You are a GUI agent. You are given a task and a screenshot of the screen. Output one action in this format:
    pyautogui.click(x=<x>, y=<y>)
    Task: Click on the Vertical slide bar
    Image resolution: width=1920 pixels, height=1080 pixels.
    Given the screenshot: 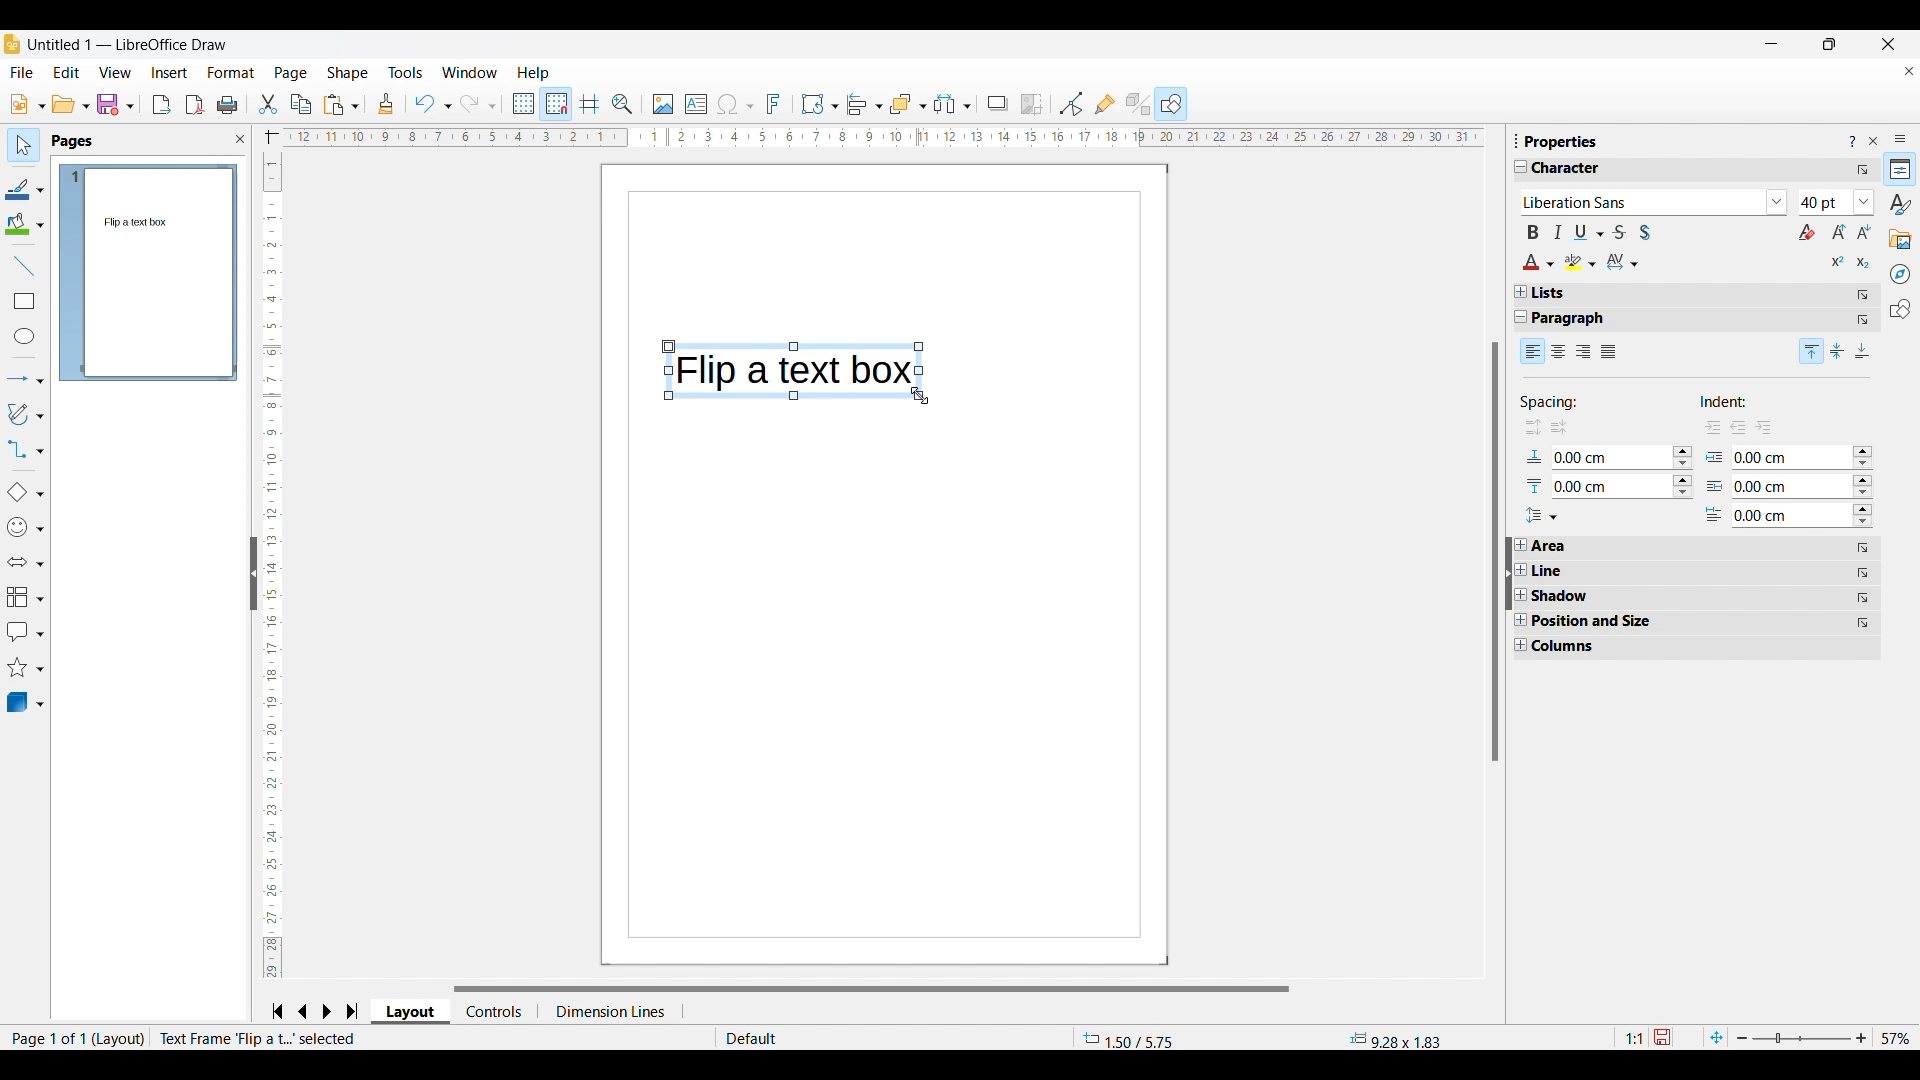 What is the action you would take?
    pyautogui.click(x=268, y=567)
    